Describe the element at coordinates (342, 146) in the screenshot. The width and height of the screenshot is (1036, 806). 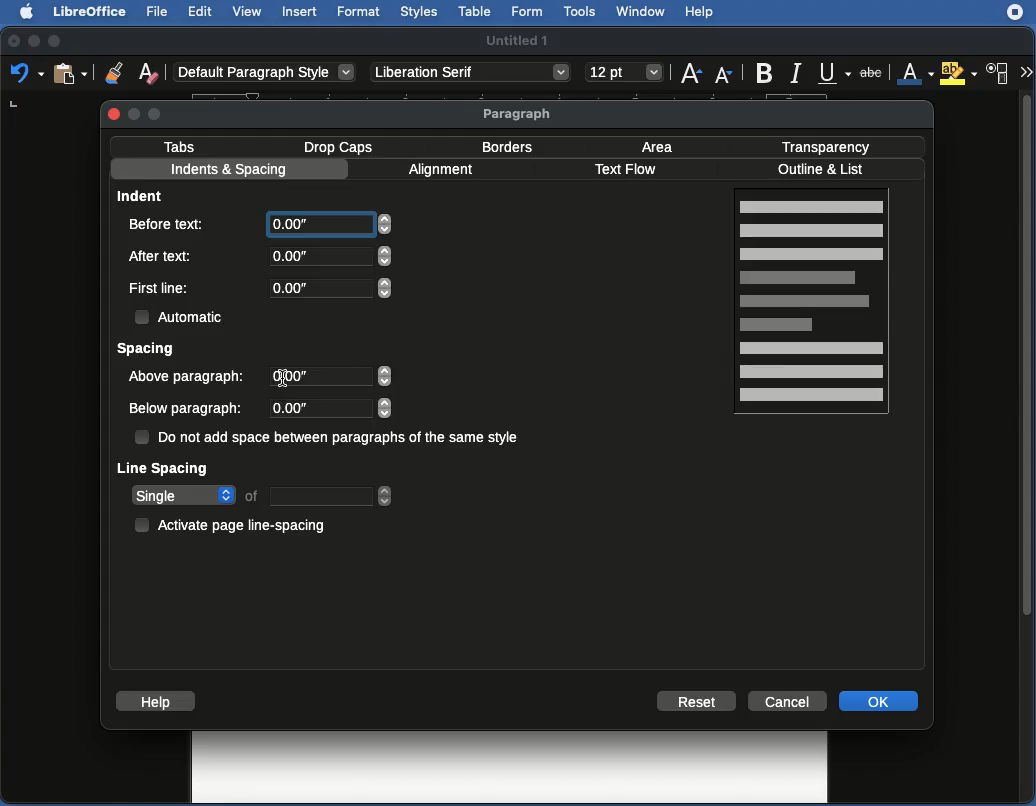
I see `Drop caps` at that location.